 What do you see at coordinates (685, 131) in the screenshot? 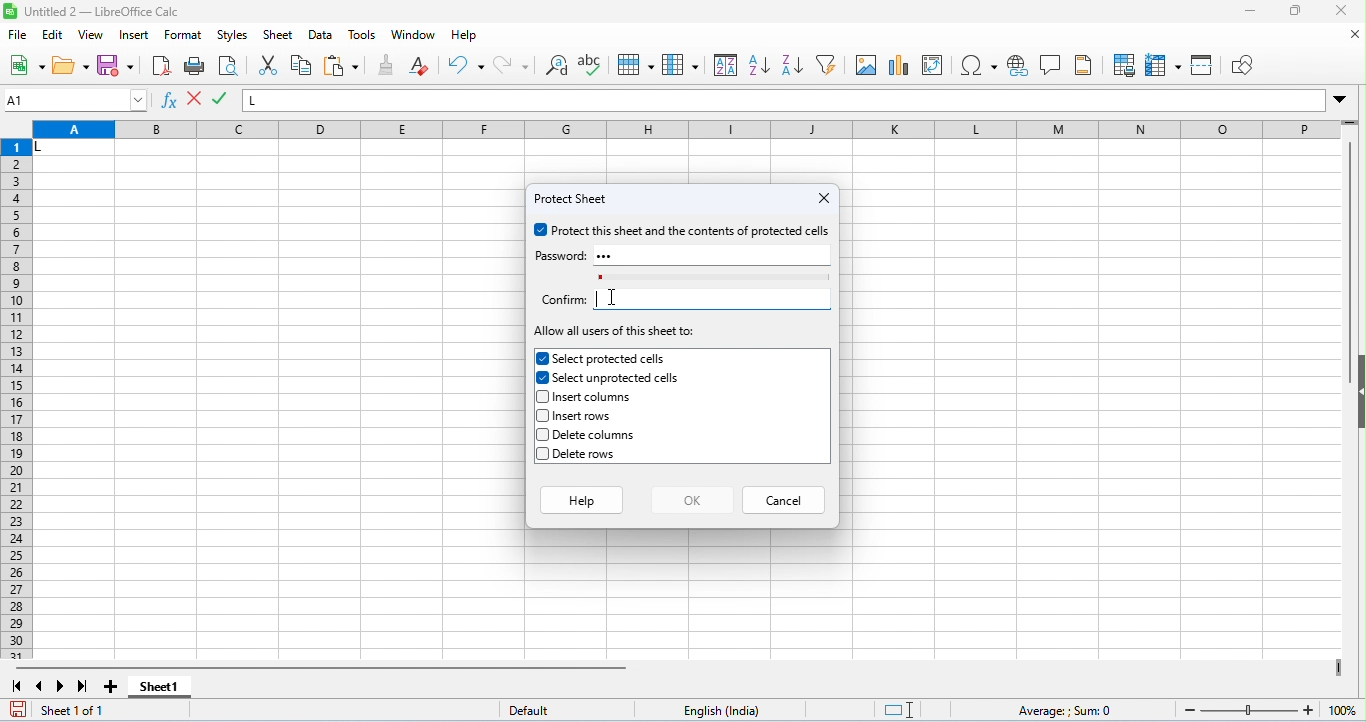
I see `column headings` at bounding box center [685, 131].